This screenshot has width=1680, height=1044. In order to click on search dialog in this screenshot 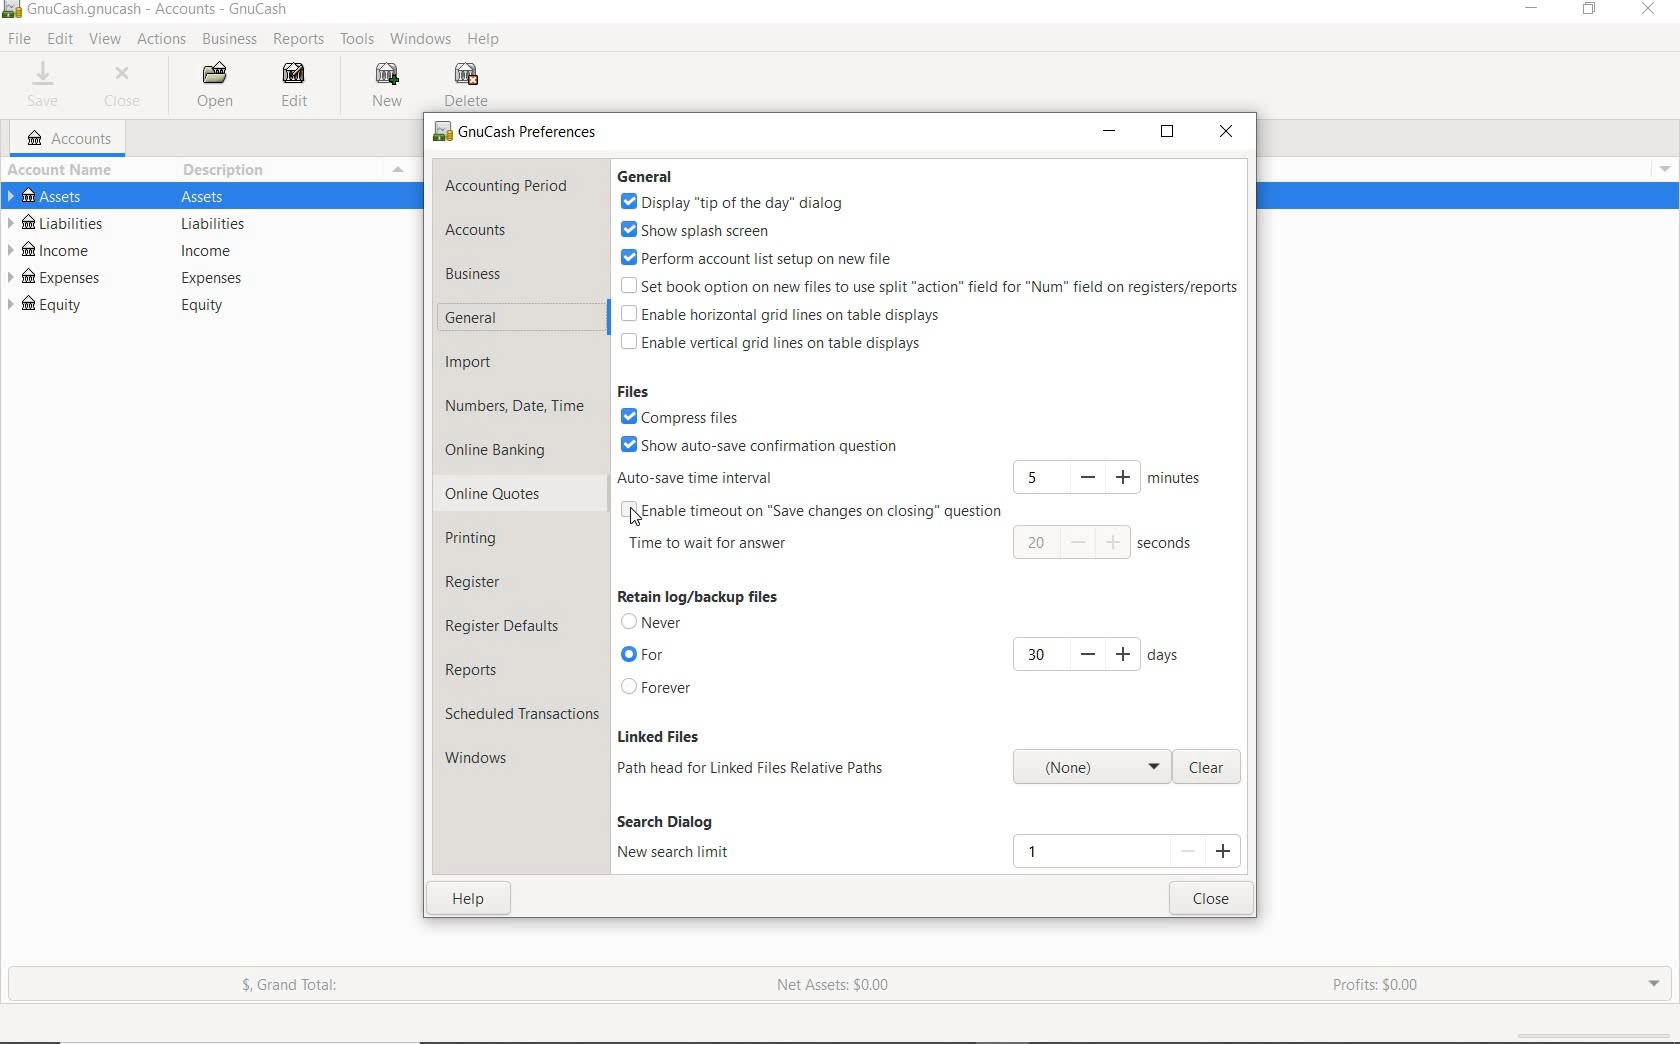, I will do `click(675, 821)`.